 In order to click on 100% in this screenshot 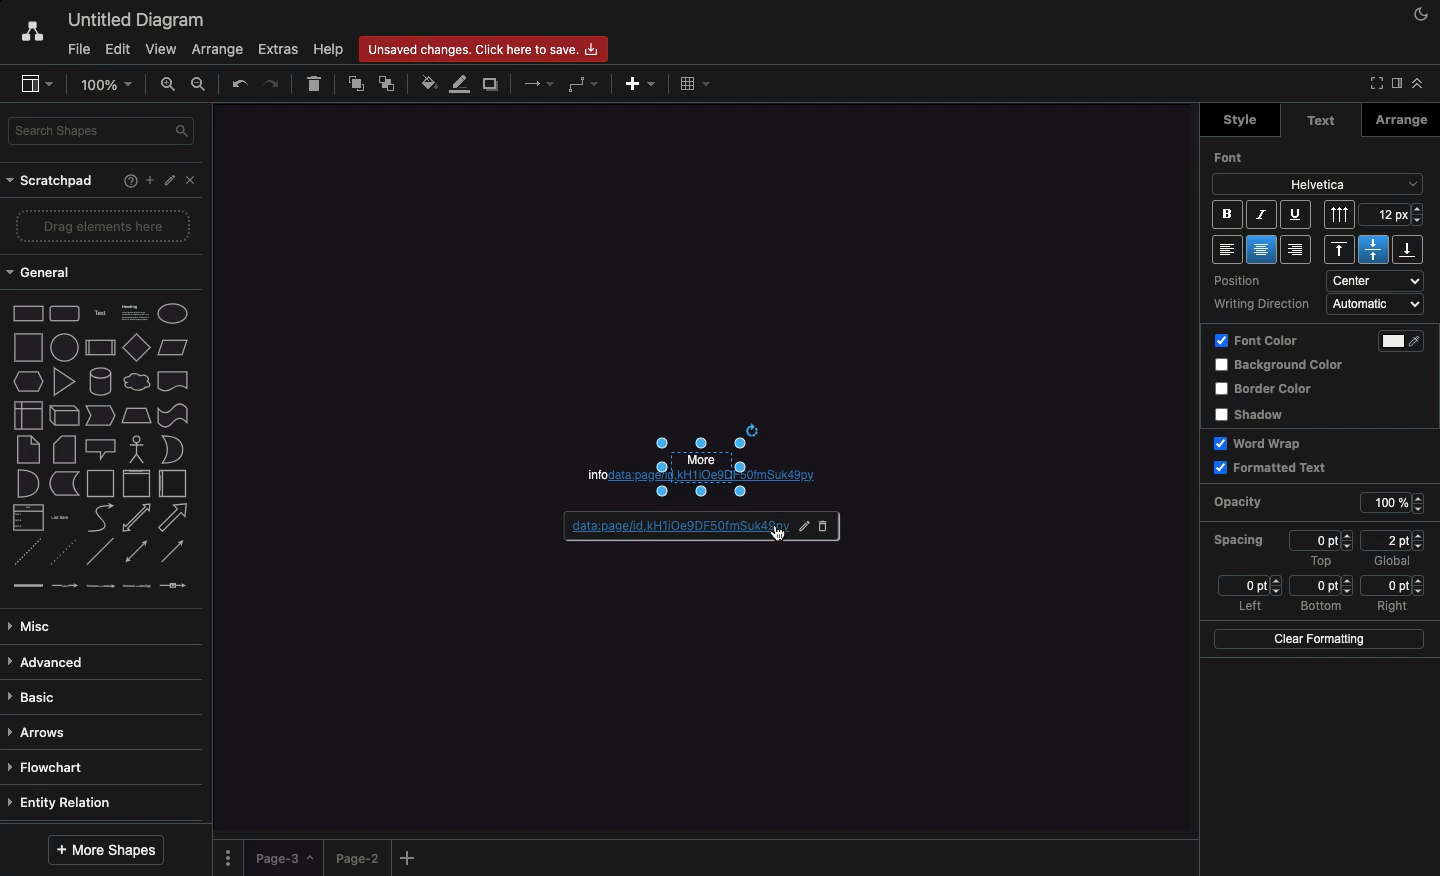, I will do `click(1396, 504)`.